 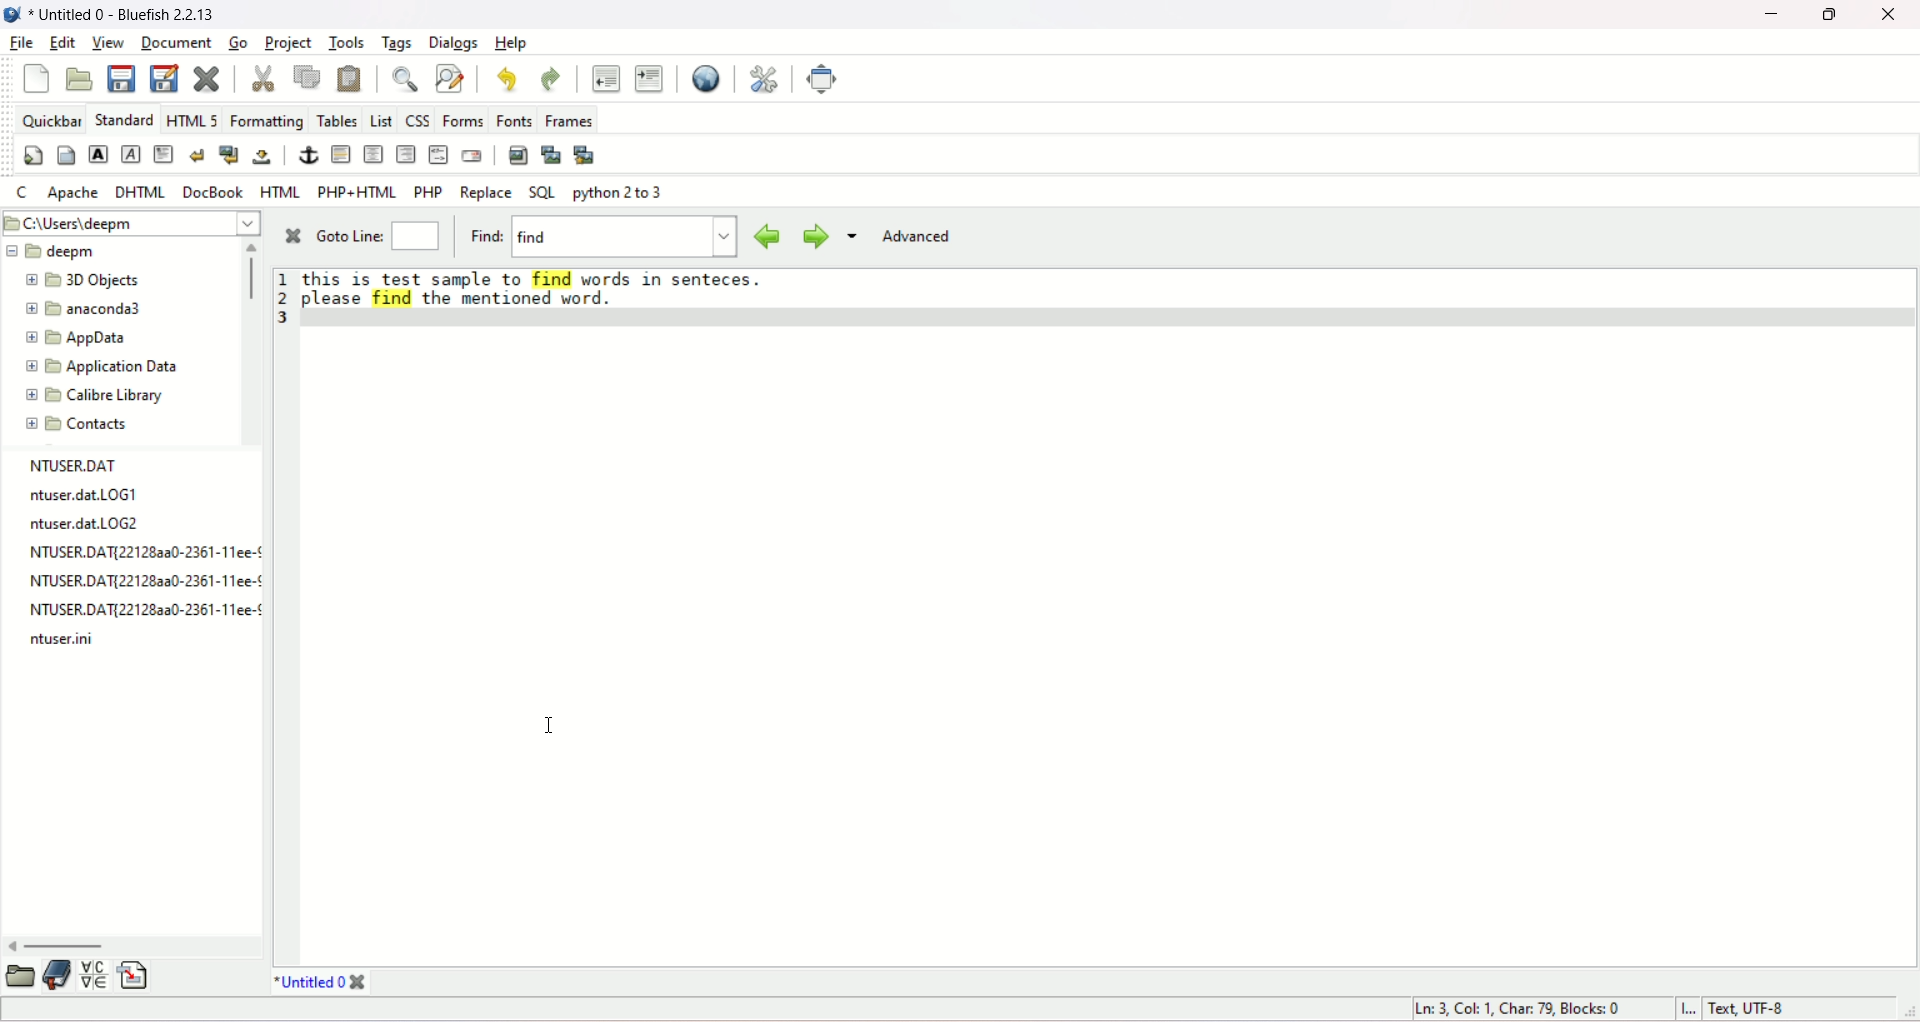 I want to click on fonts, so click(x=513, y=118).